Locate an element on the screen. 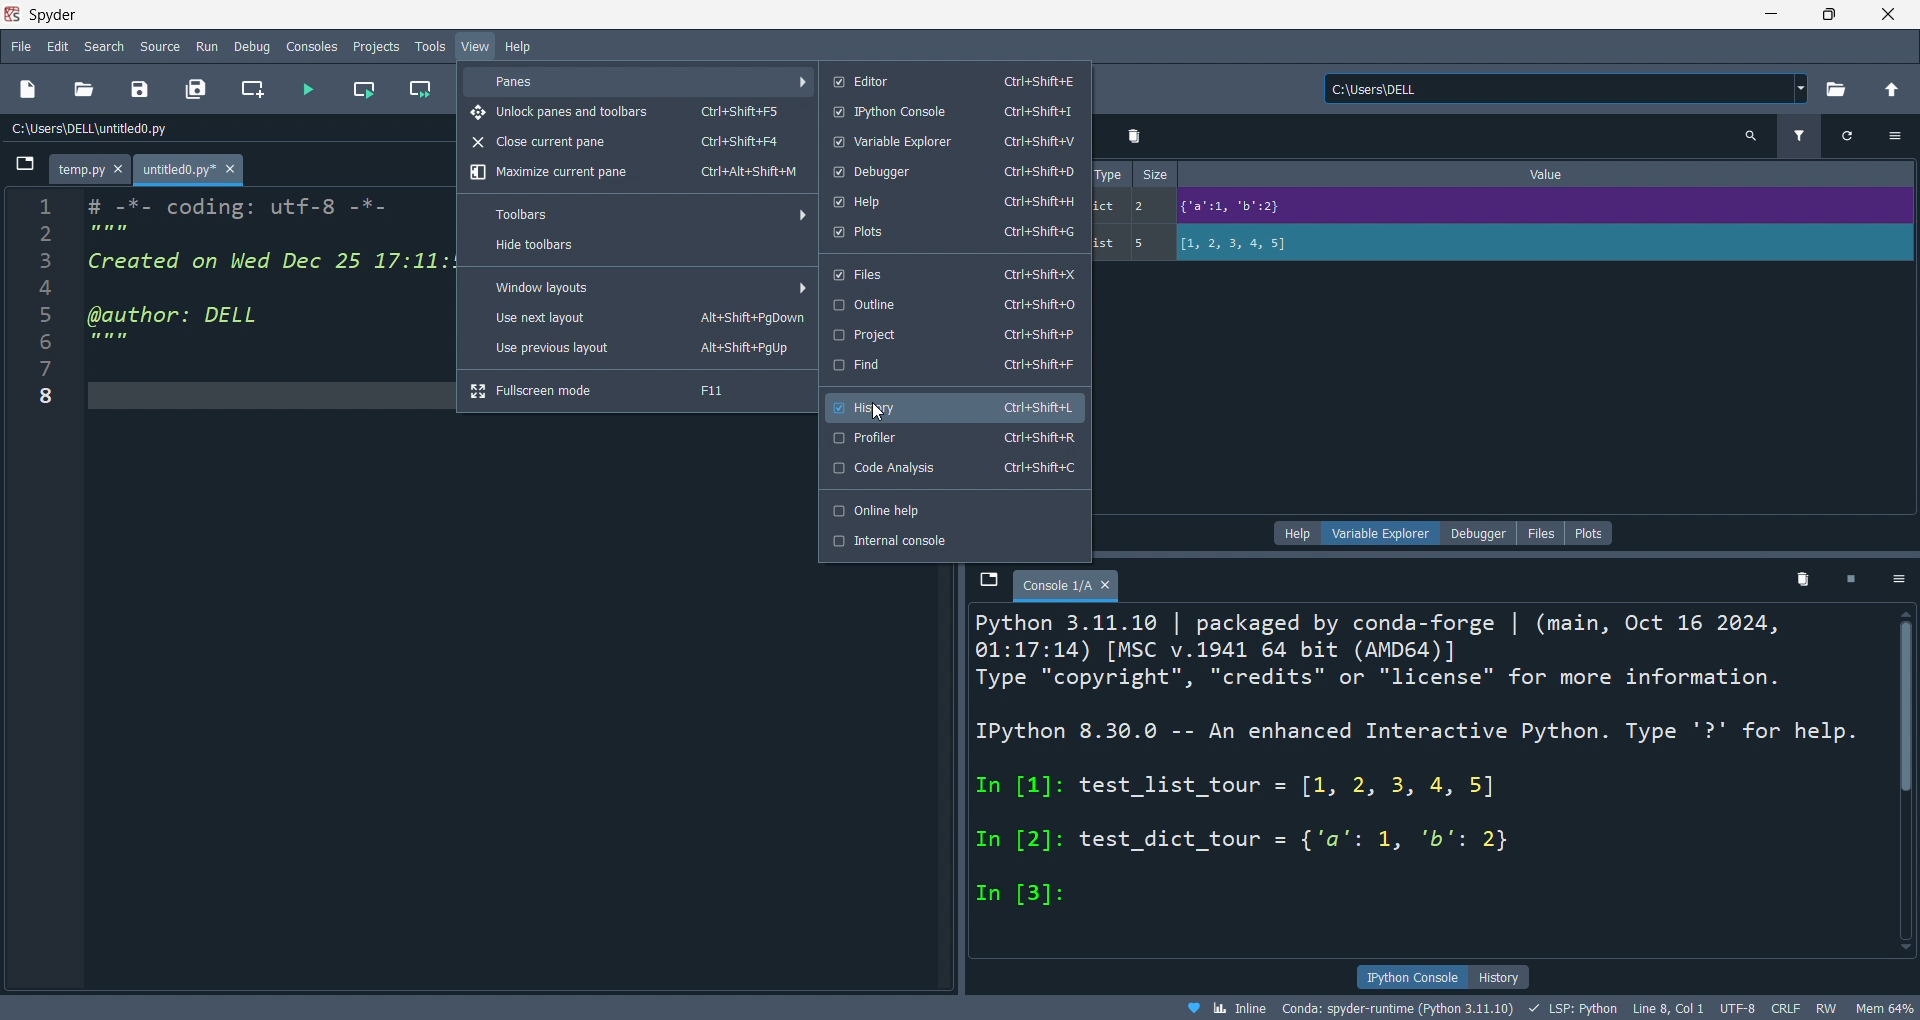 The width and height of the screenshot is (1920, 1020). 5 is located at coordinates (1147, 243).